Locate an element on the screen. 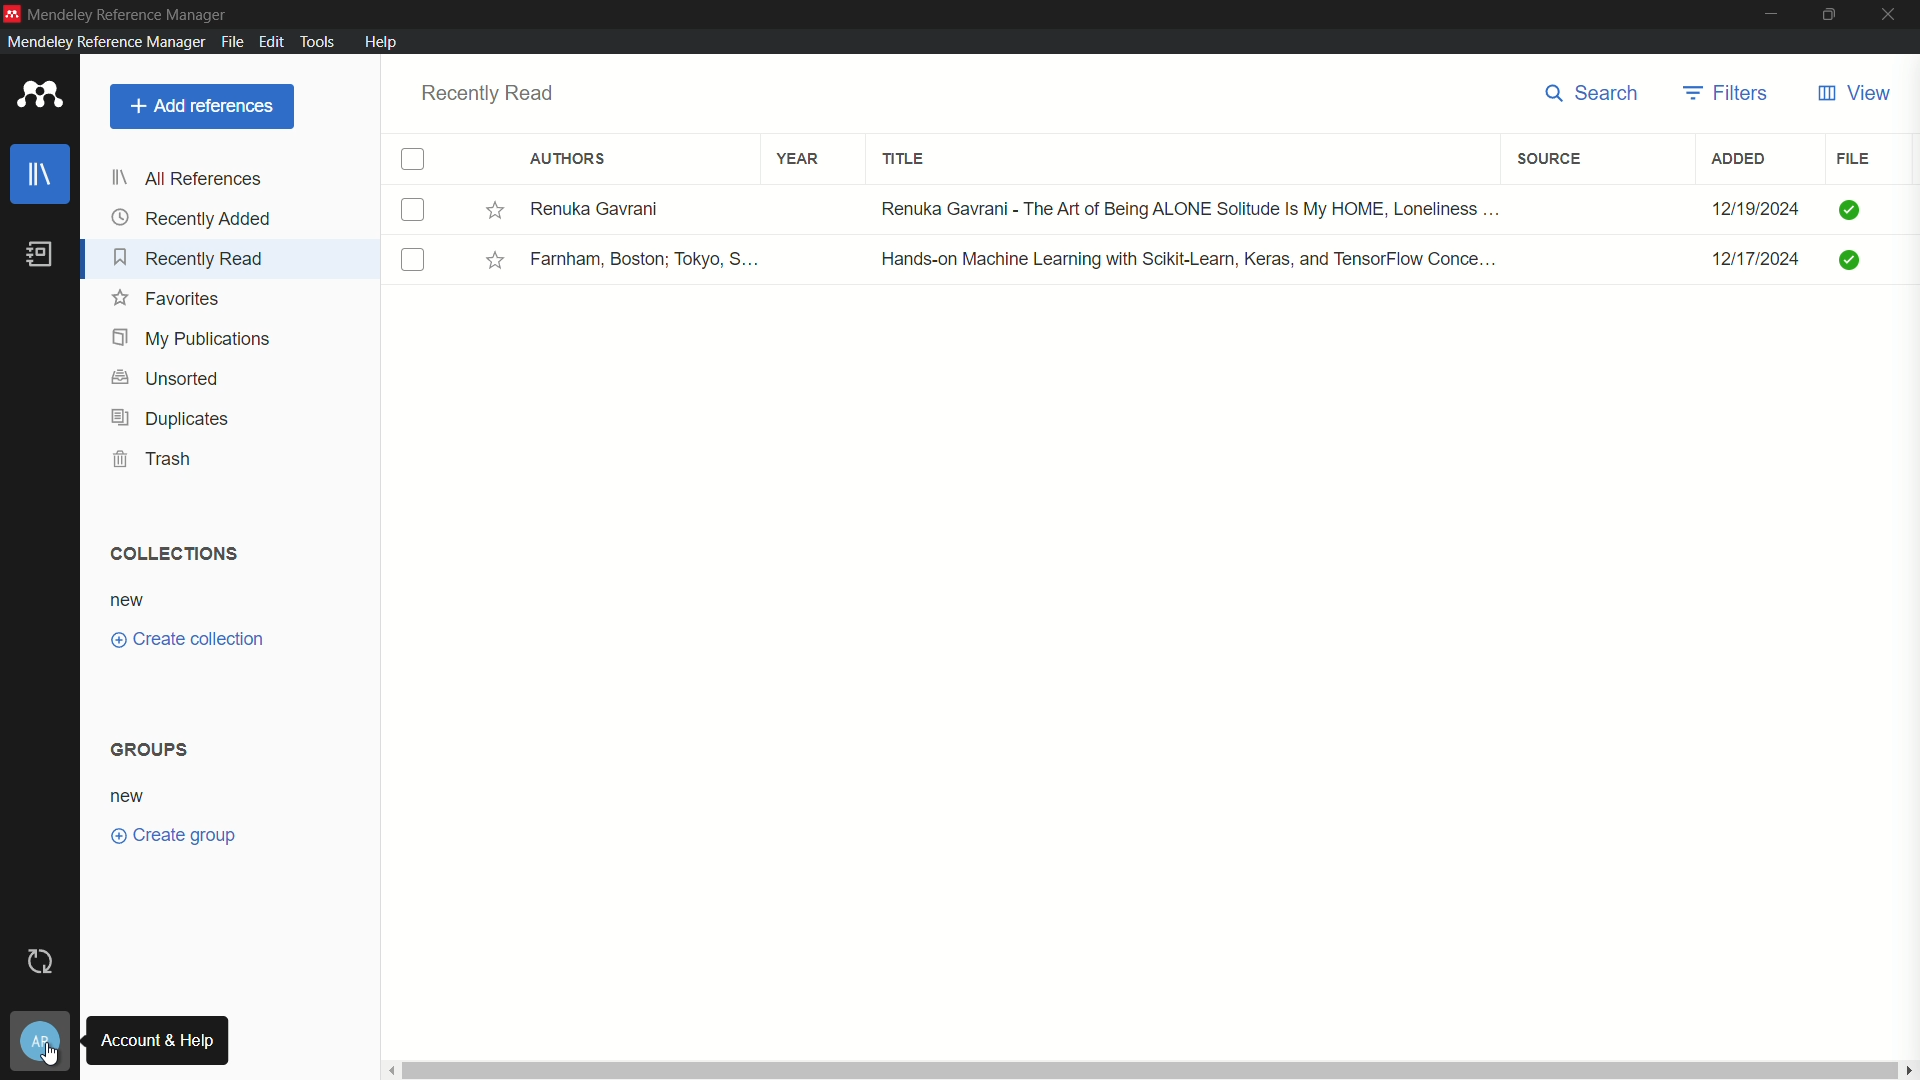  all references is located at coordinates (186, 178).